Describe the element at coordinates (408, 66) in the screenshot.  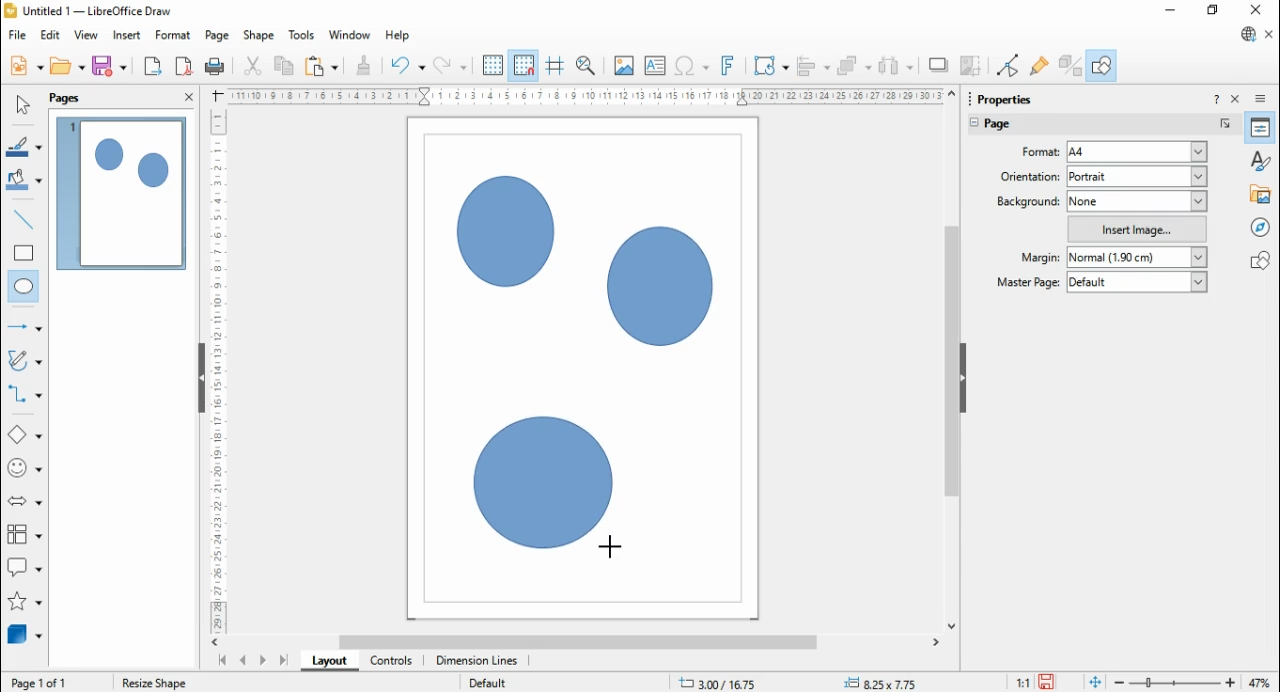
I see `undo` at that location.